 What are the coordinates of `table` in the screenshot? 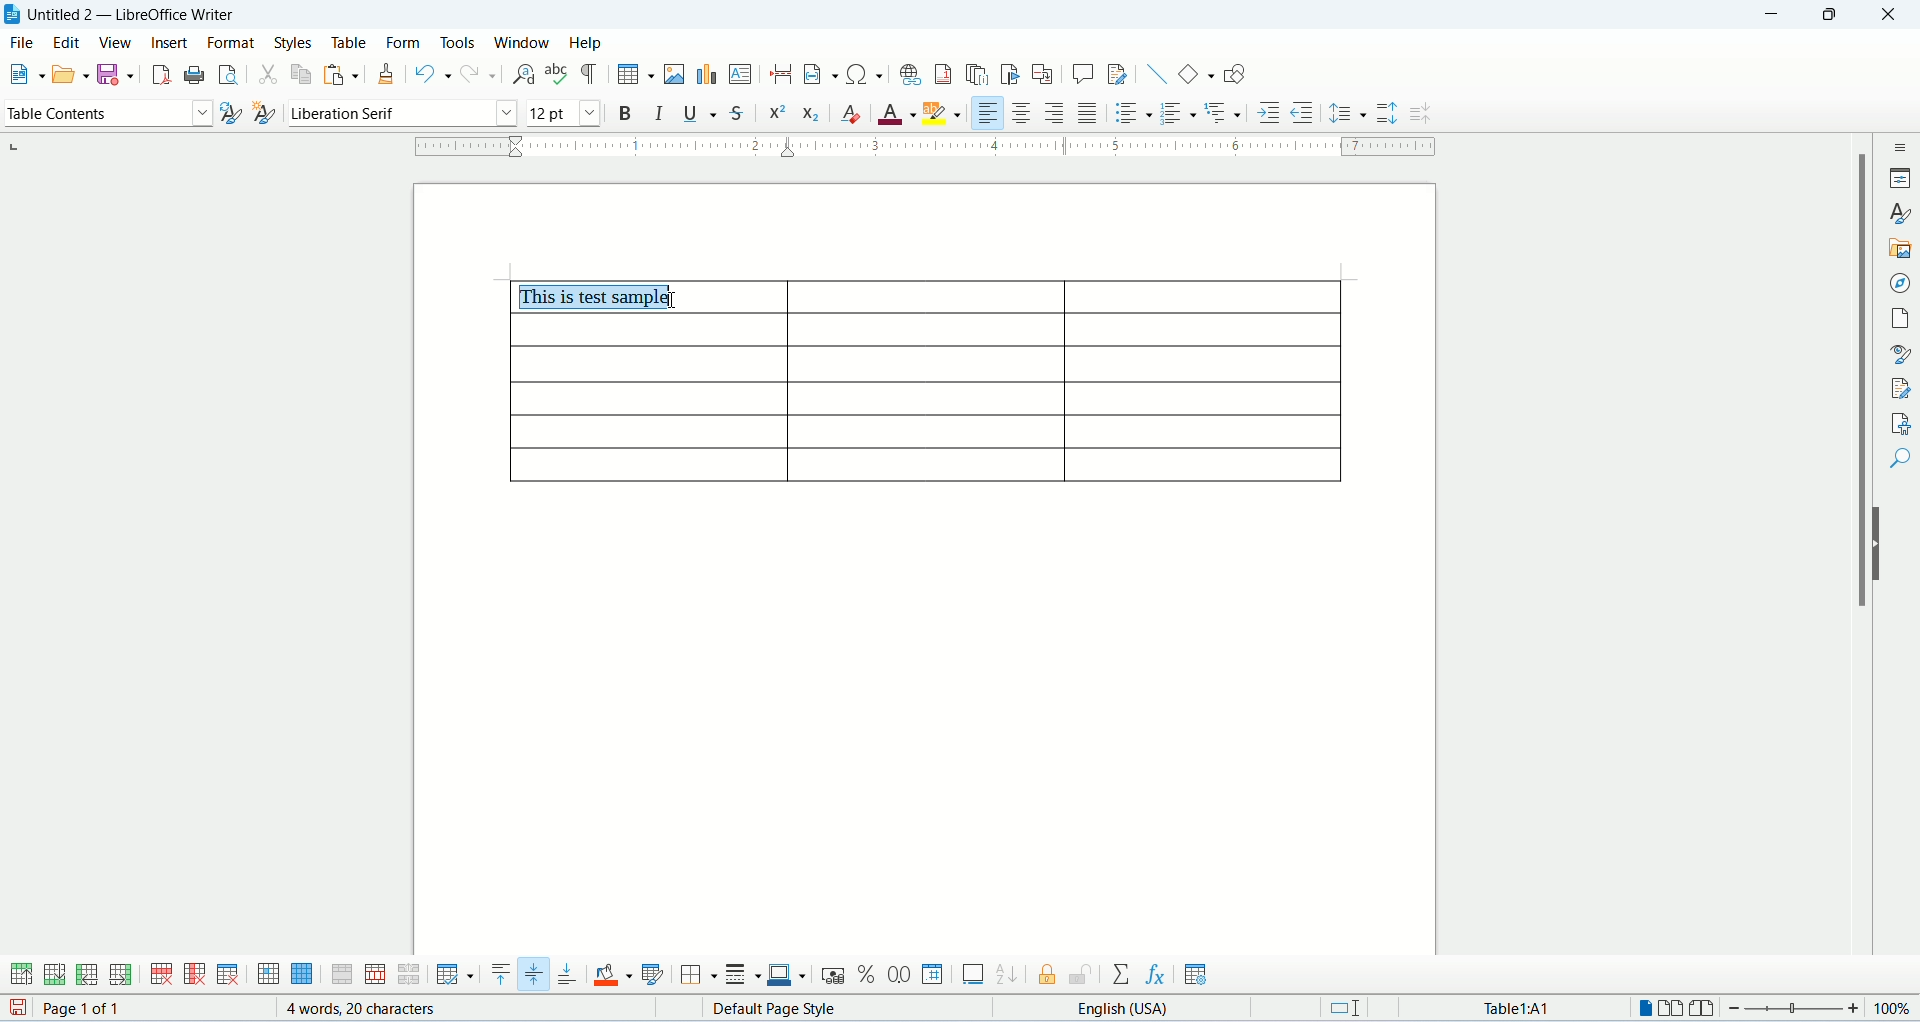 It's located at (923, 402).